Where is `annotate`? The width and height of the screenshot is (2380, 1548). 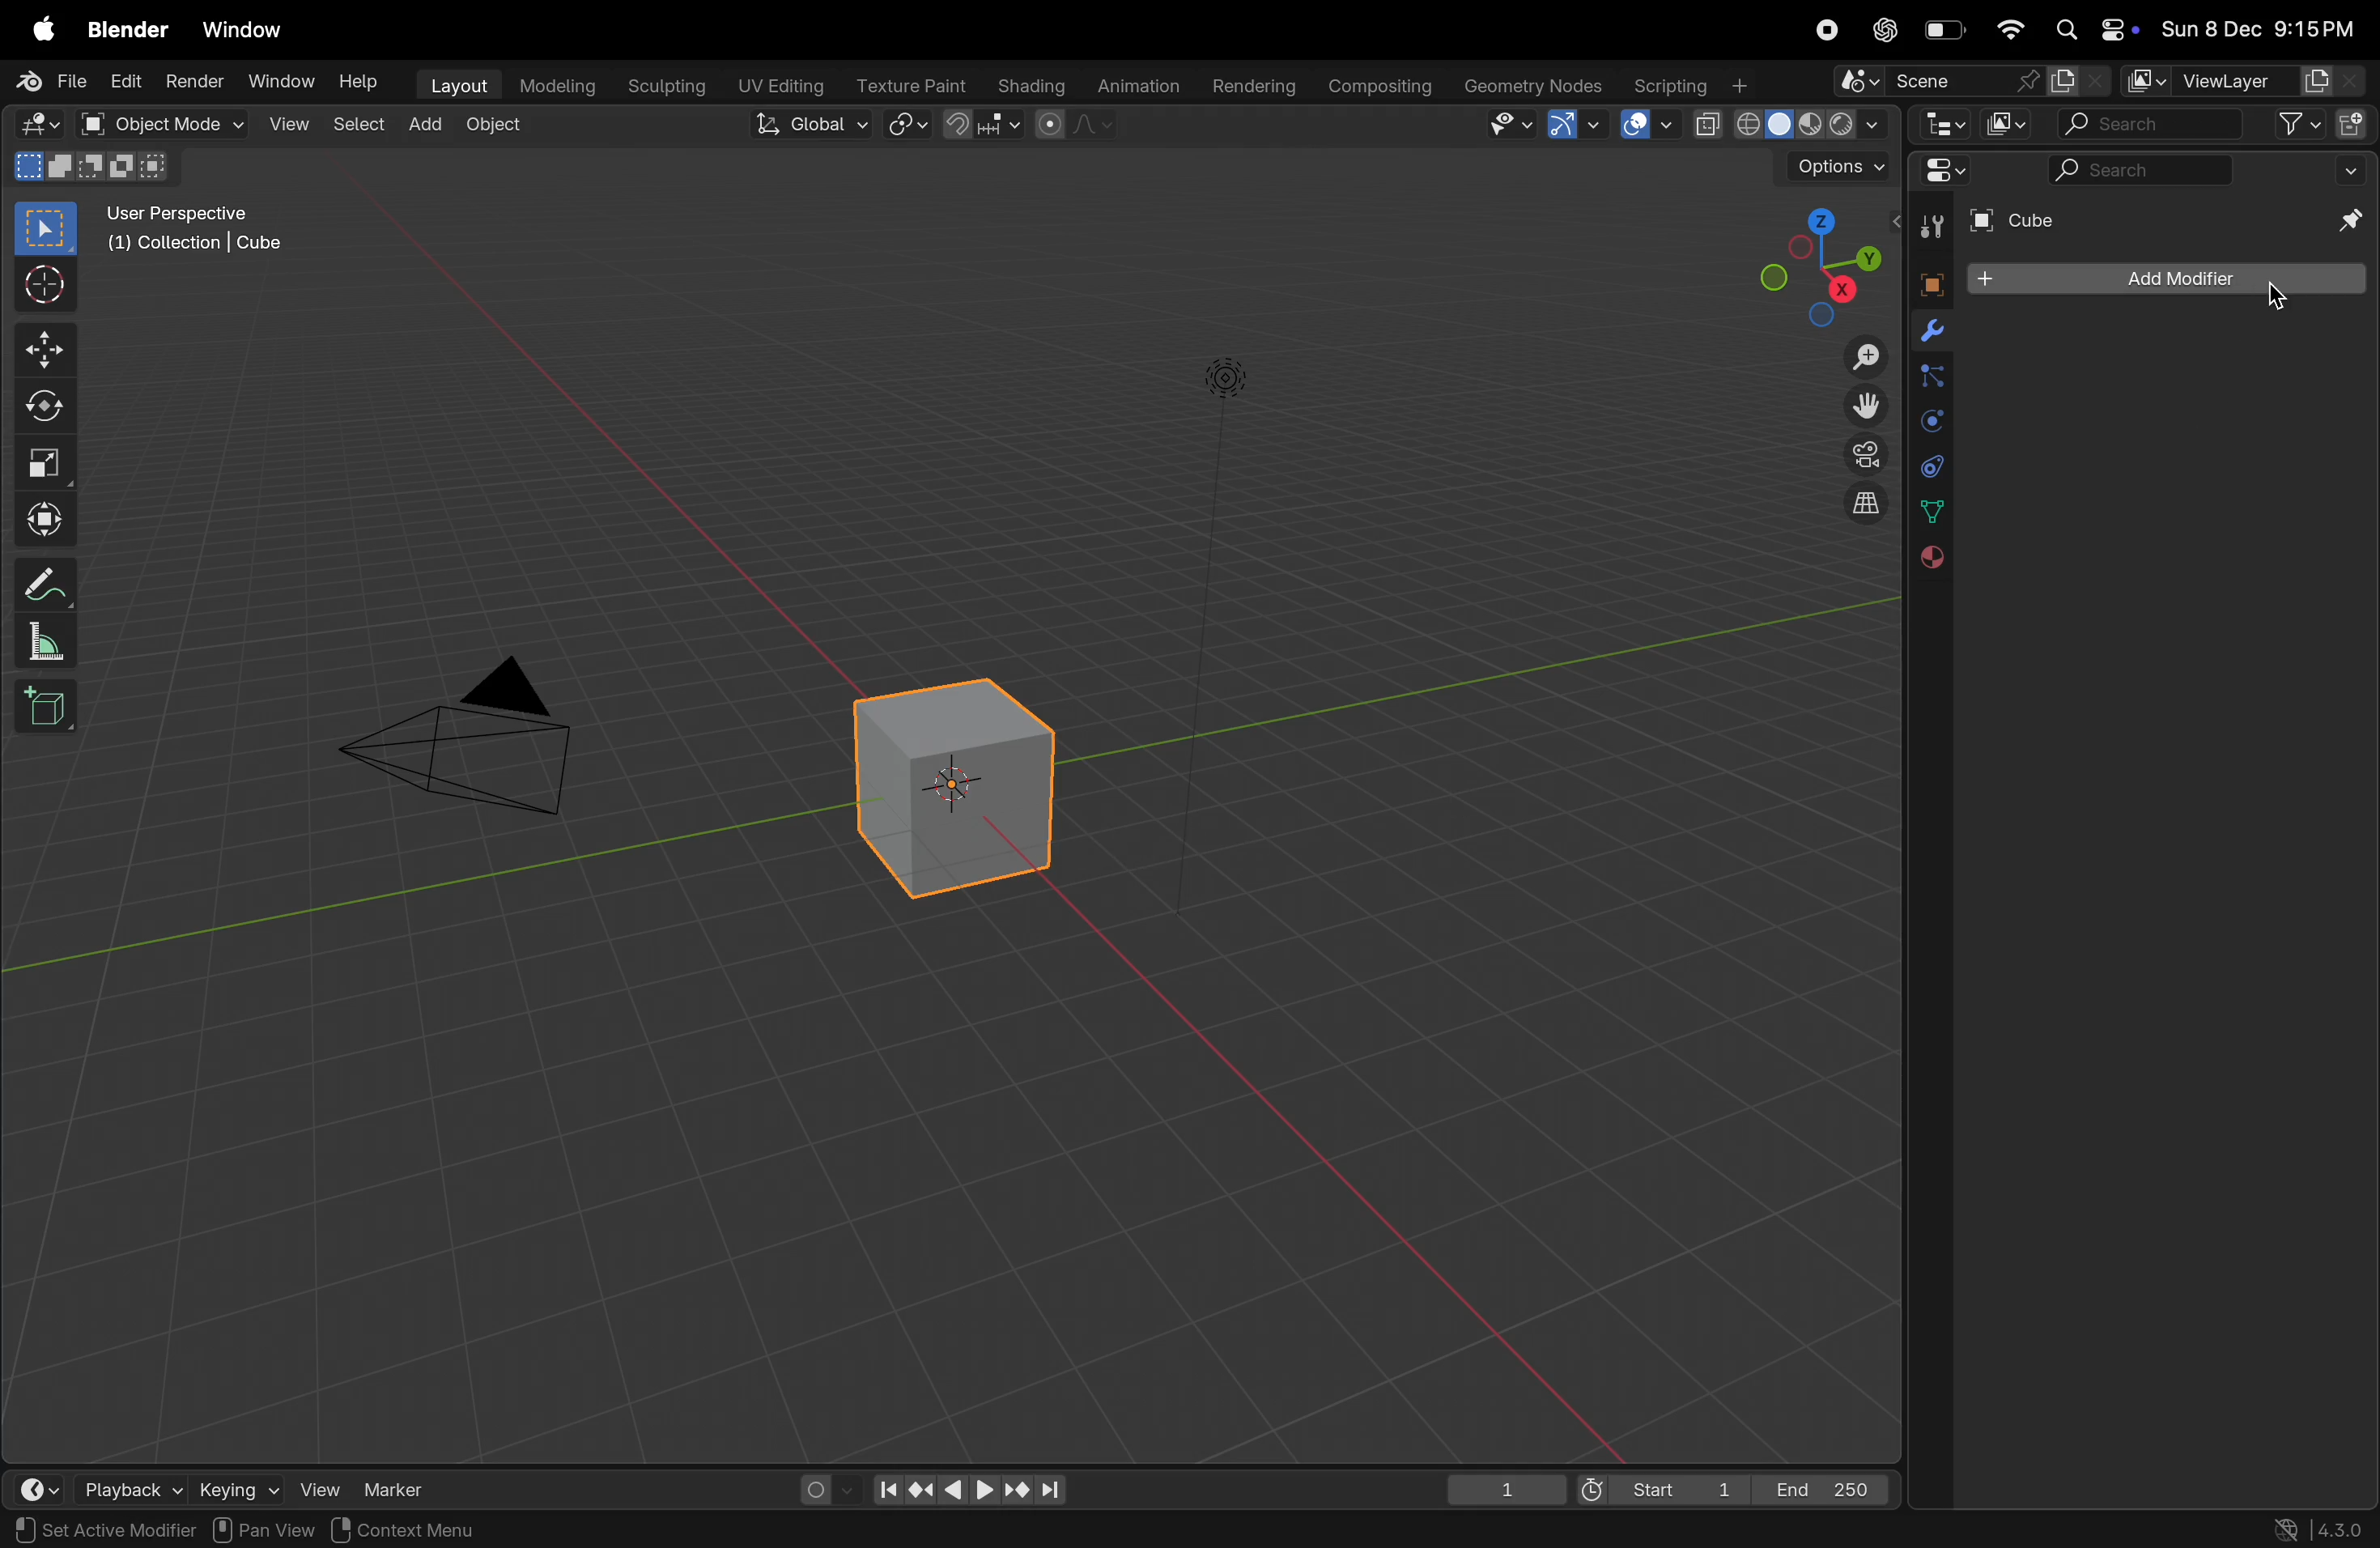
annotate is located at coordinates (45, 585).